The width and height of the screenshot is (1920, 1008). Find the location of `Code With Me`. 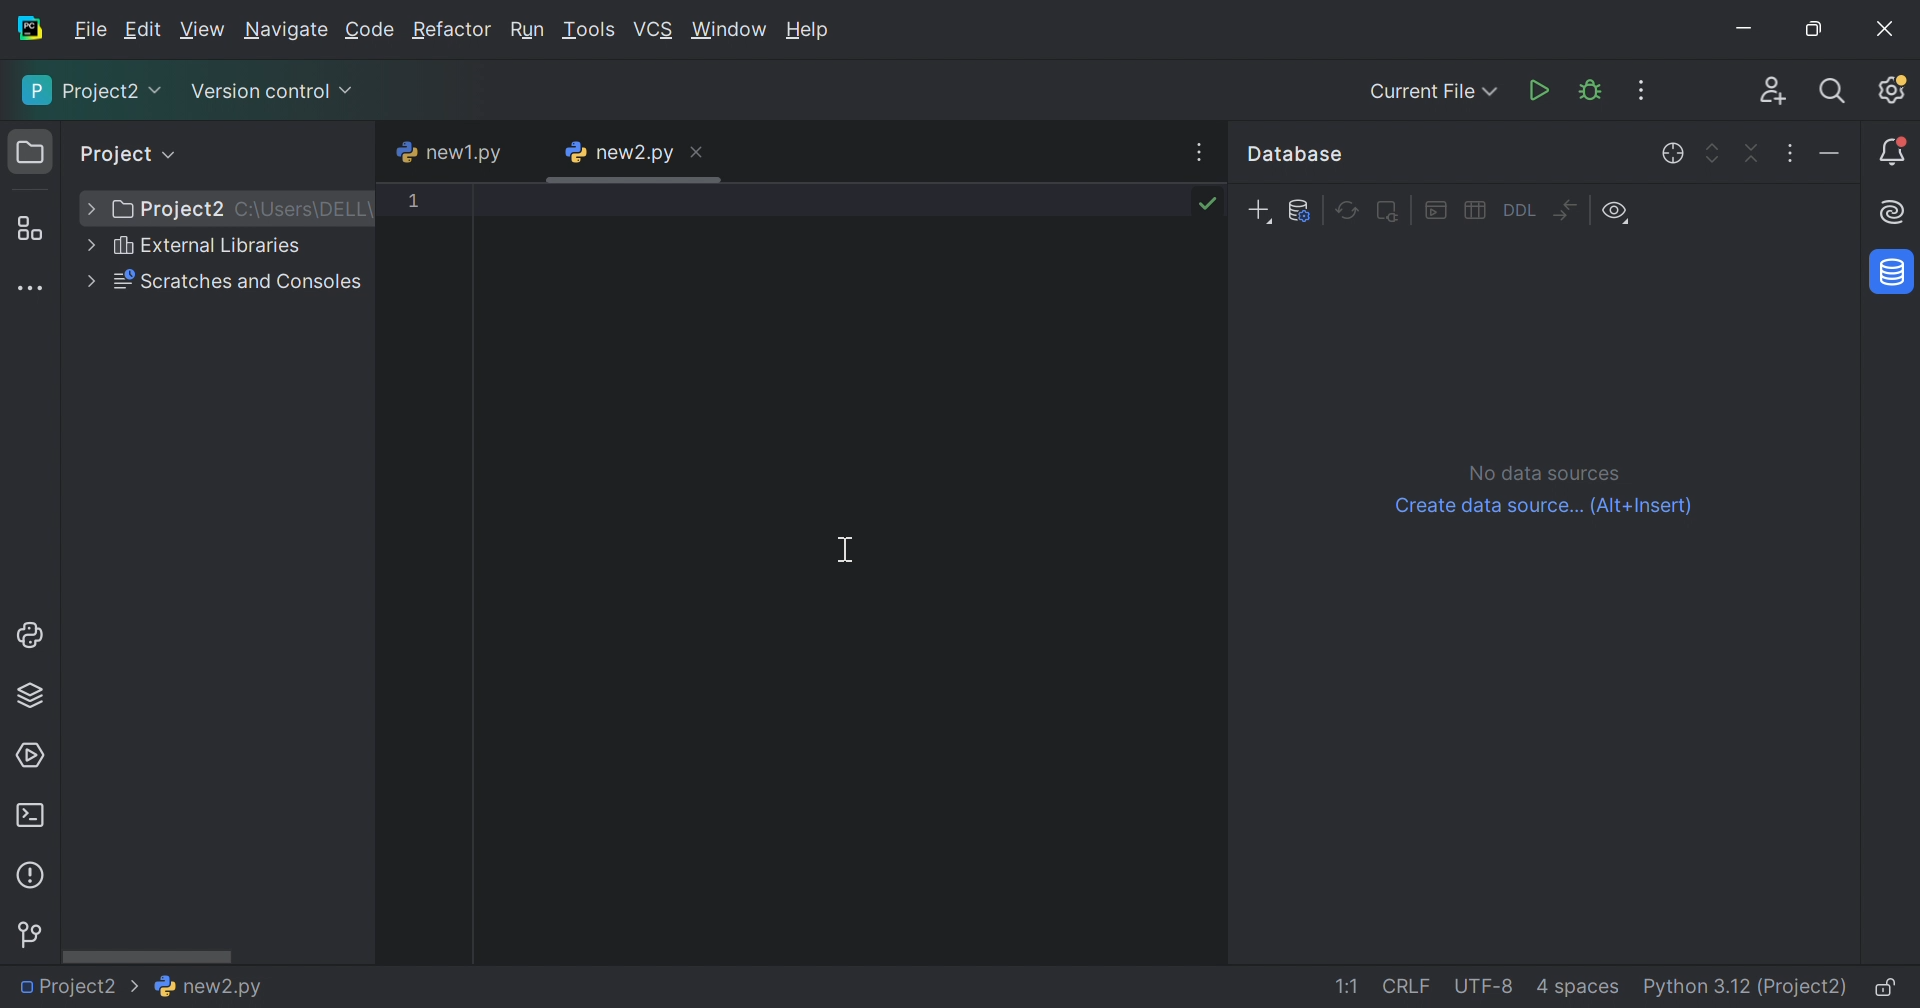

Code With Me is located at coordinates (1773, 90).